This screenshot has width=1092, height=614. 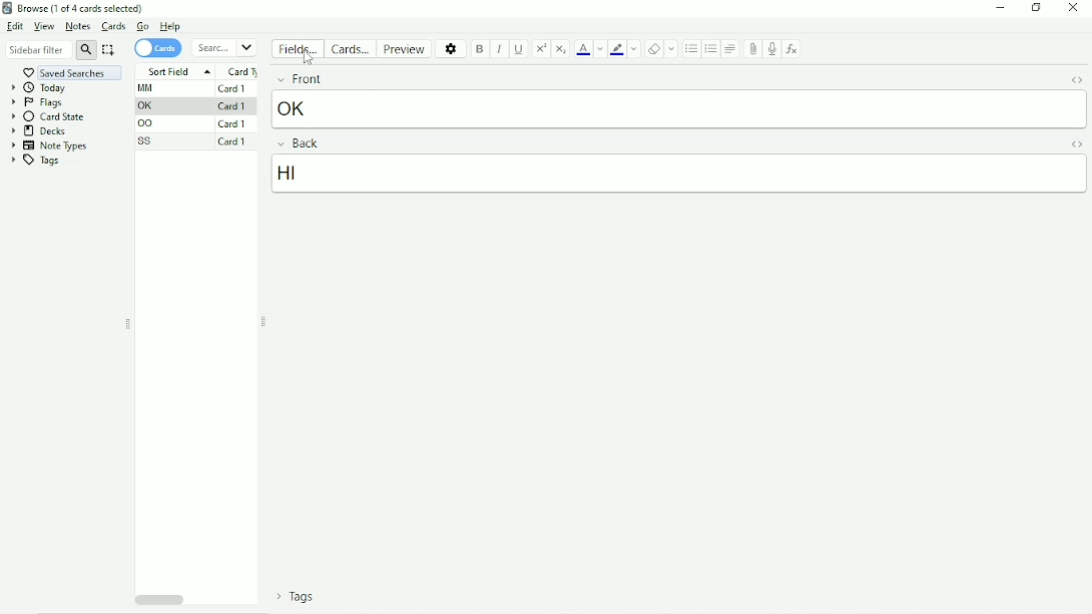 What do you see at coordinates (654, 48) in the screenshot?
I see `Remove formatting` at bounding box center [654, 48].